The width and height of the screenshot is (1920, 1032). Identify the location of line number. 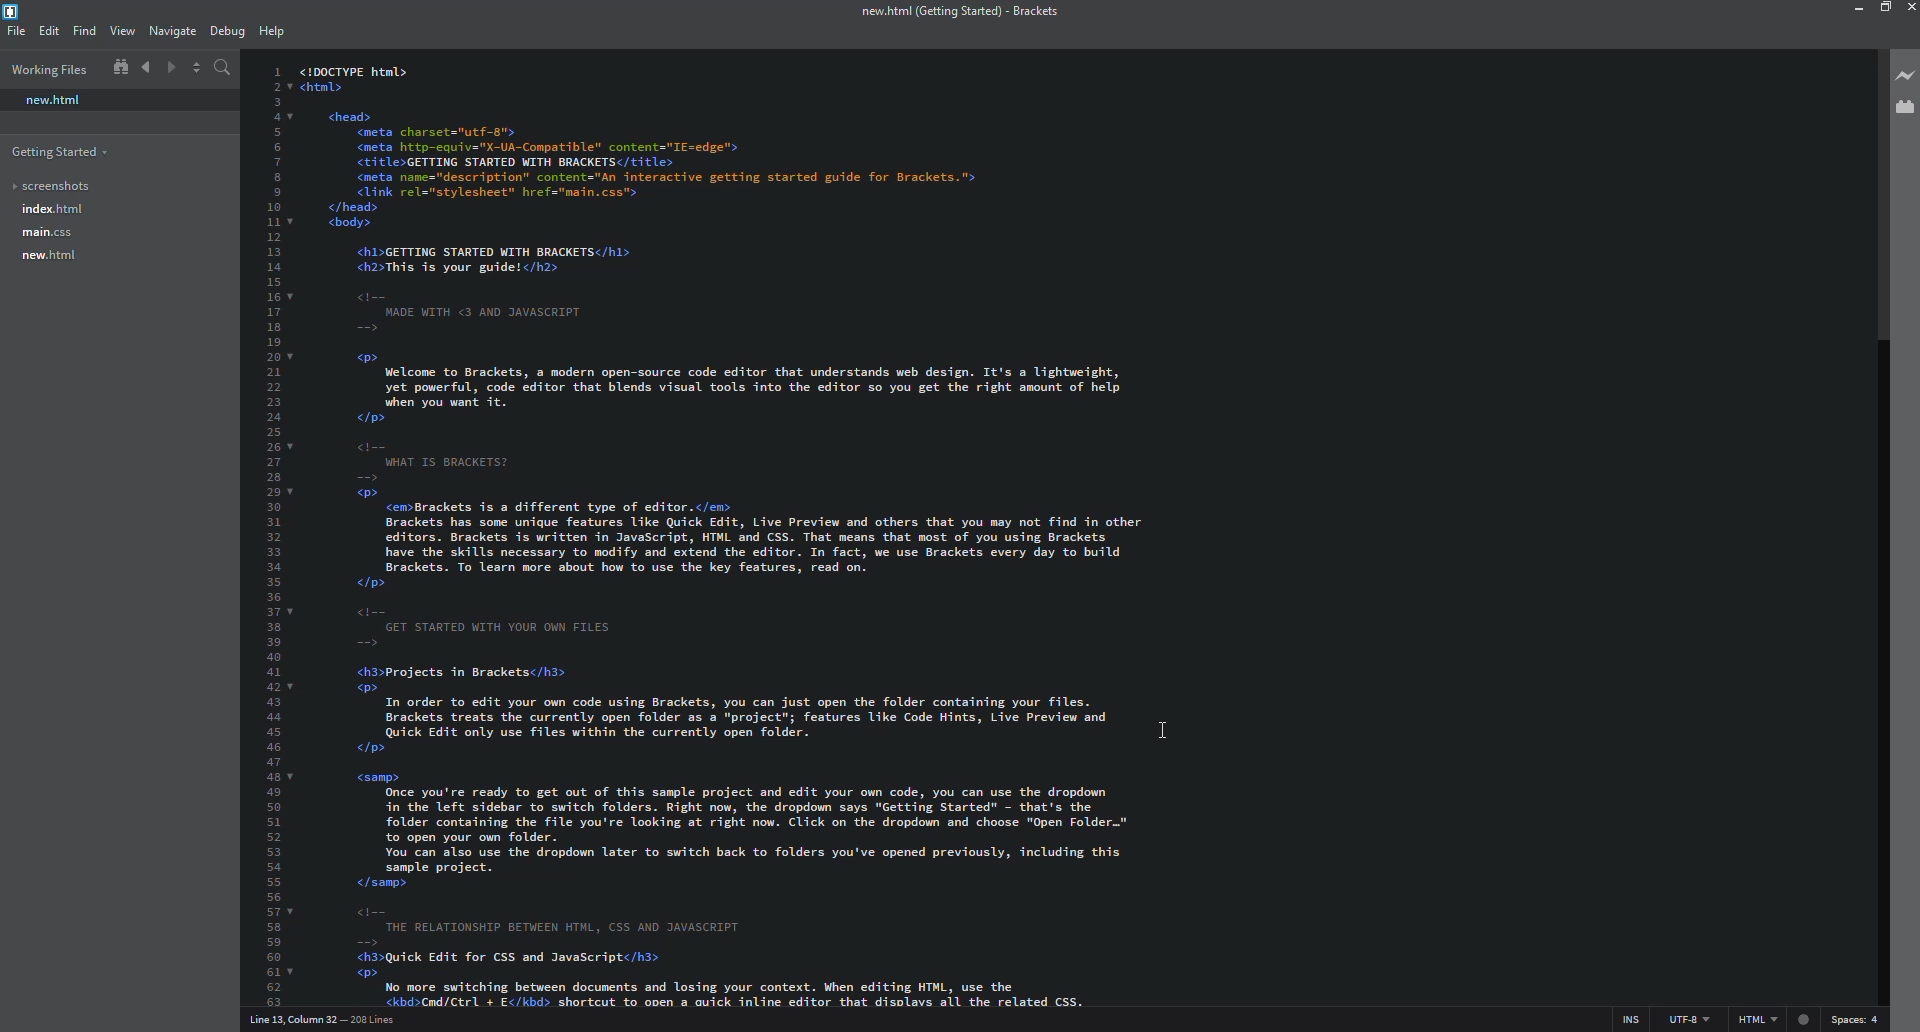
(325, 1019).